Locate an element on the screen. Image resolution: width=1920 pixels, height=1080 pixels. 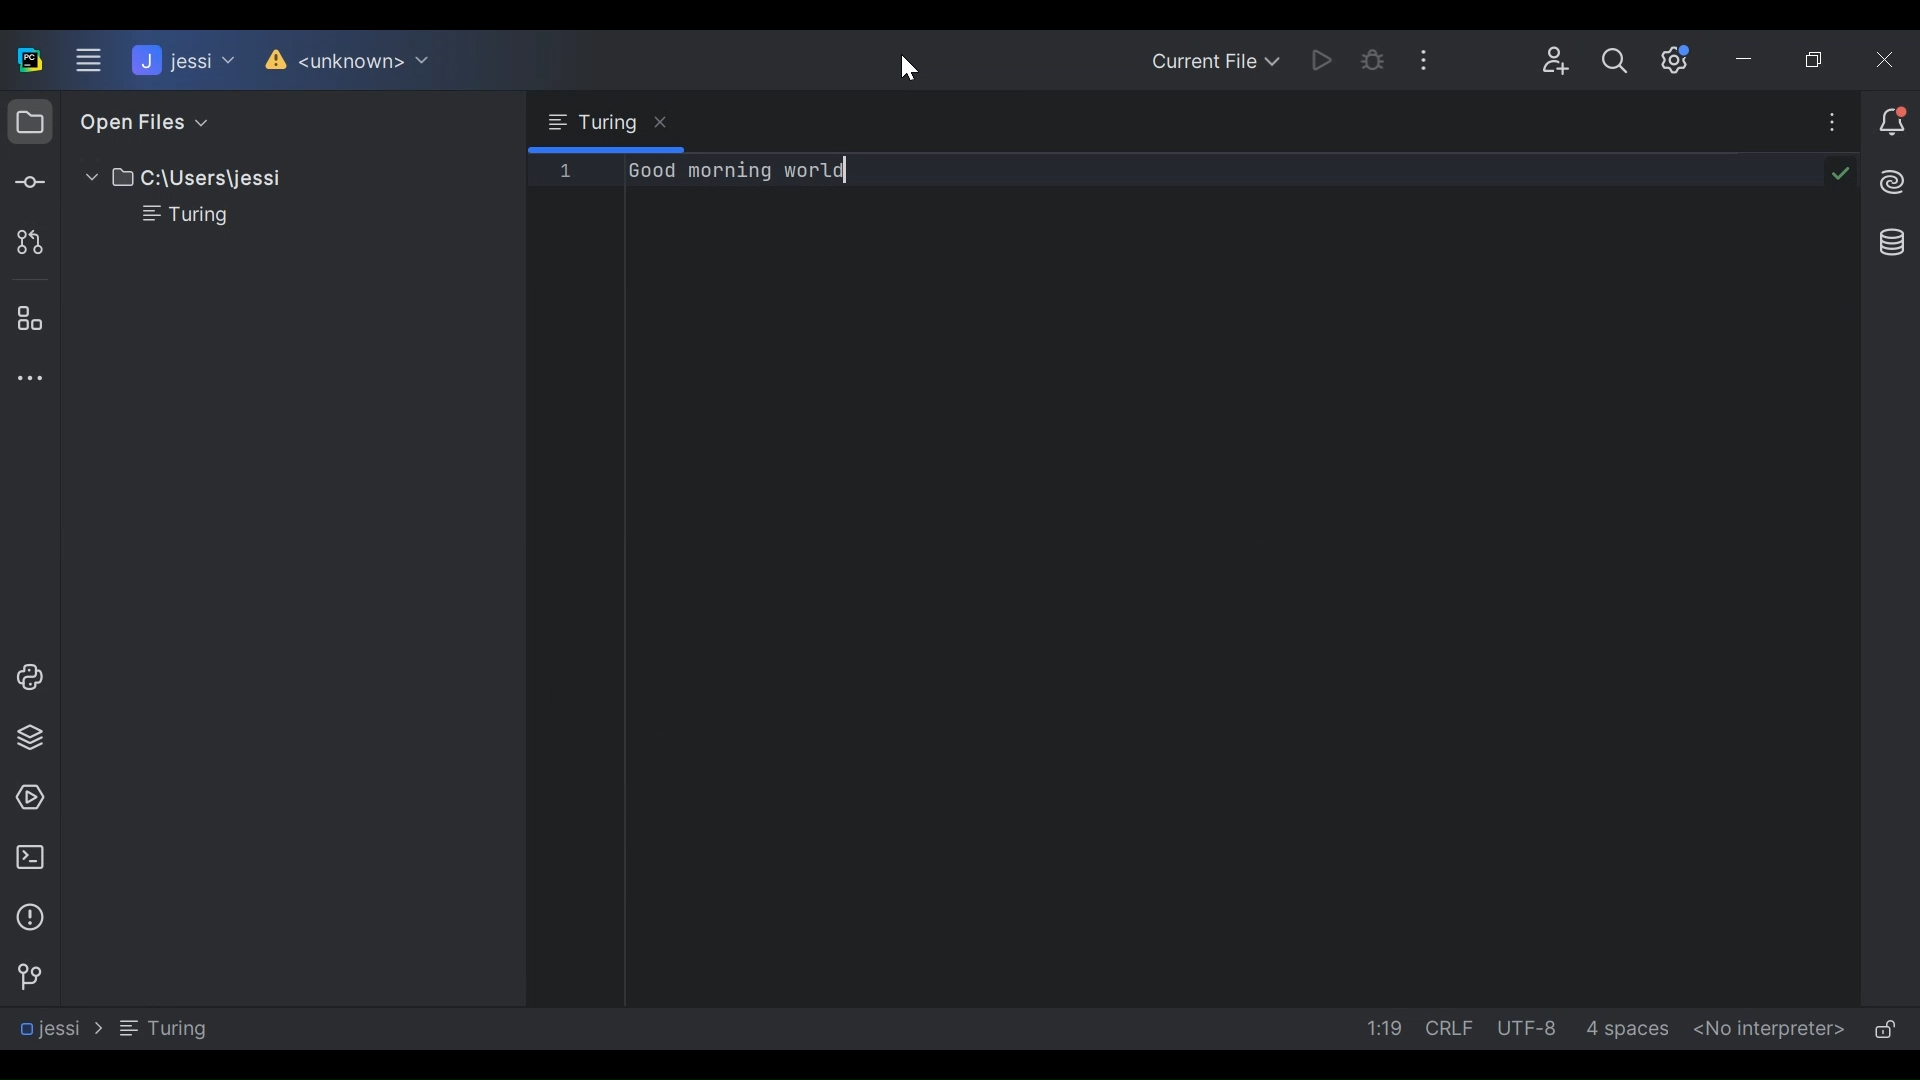
Project Name is located at coordinates (181, 61).